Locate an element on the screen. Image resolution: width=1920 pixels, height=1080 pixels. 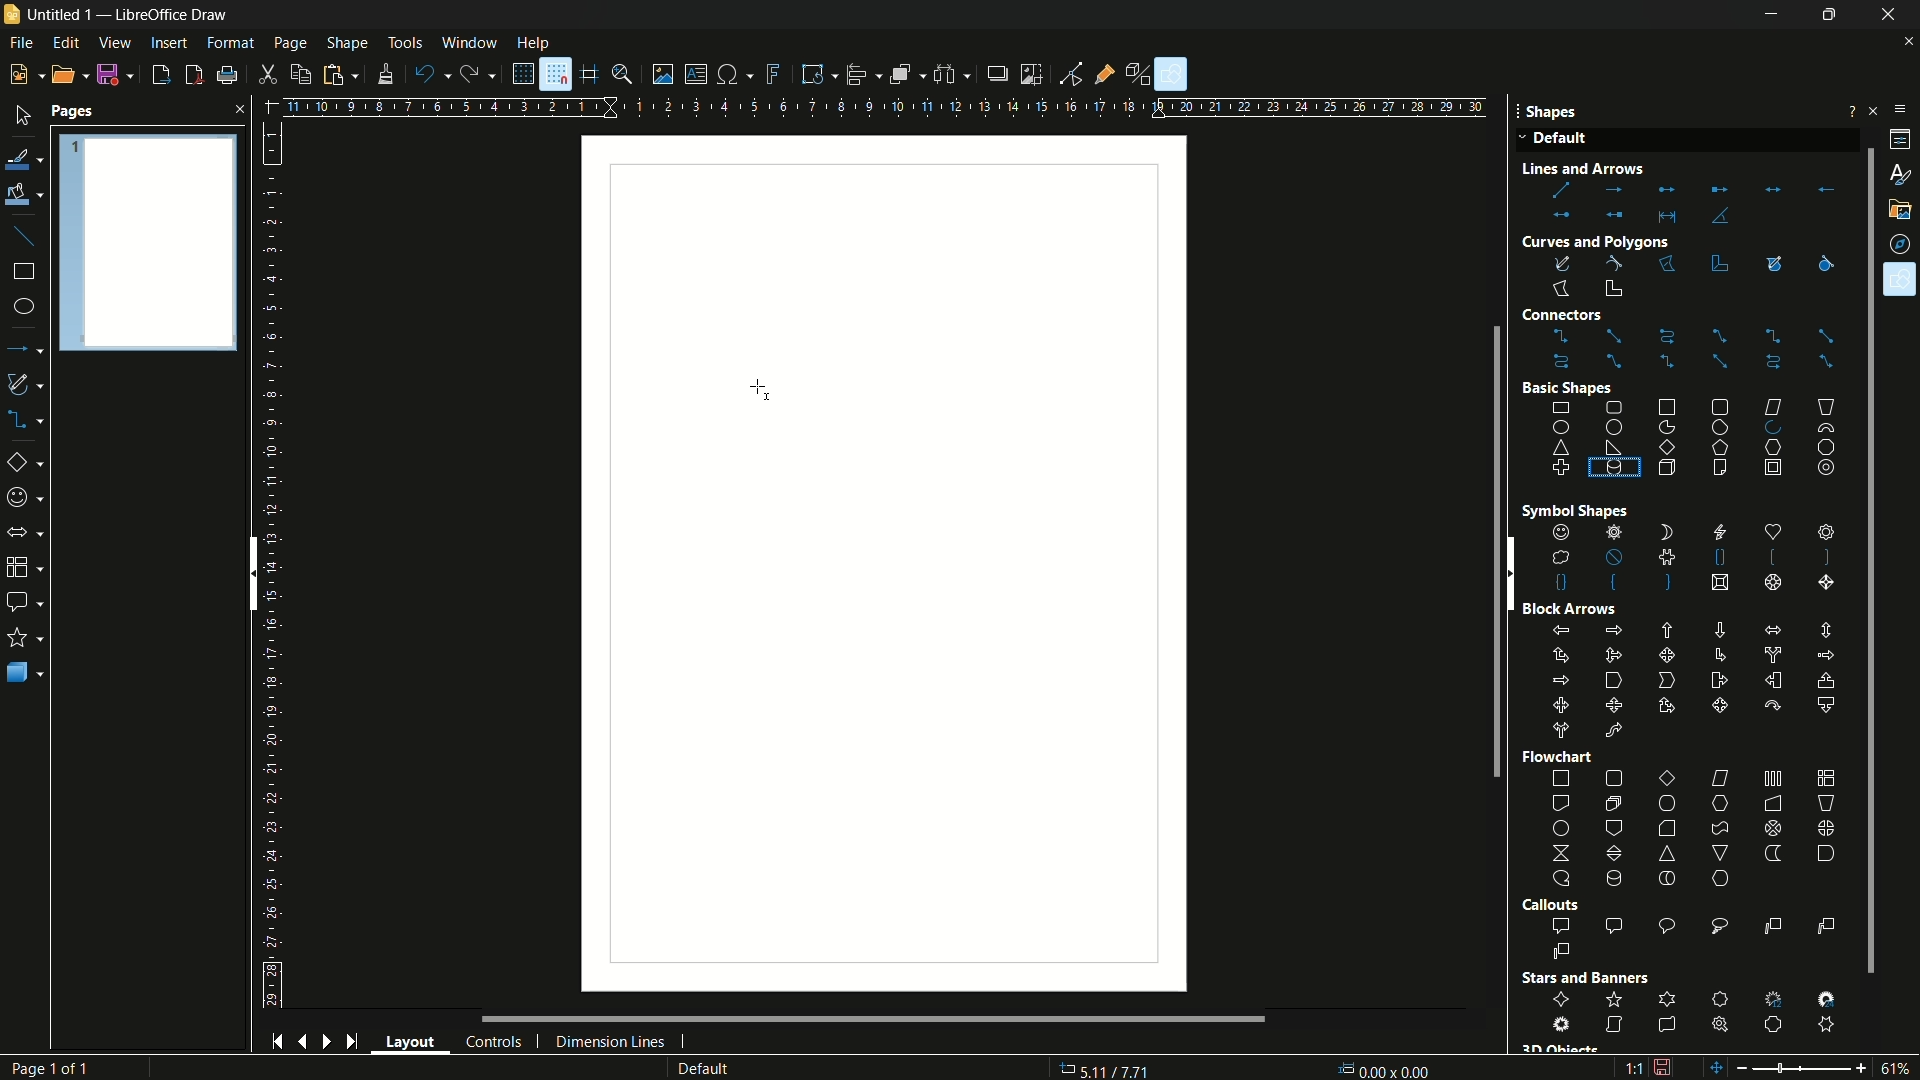
curves and polygons is located at coordinates (1593, 274).